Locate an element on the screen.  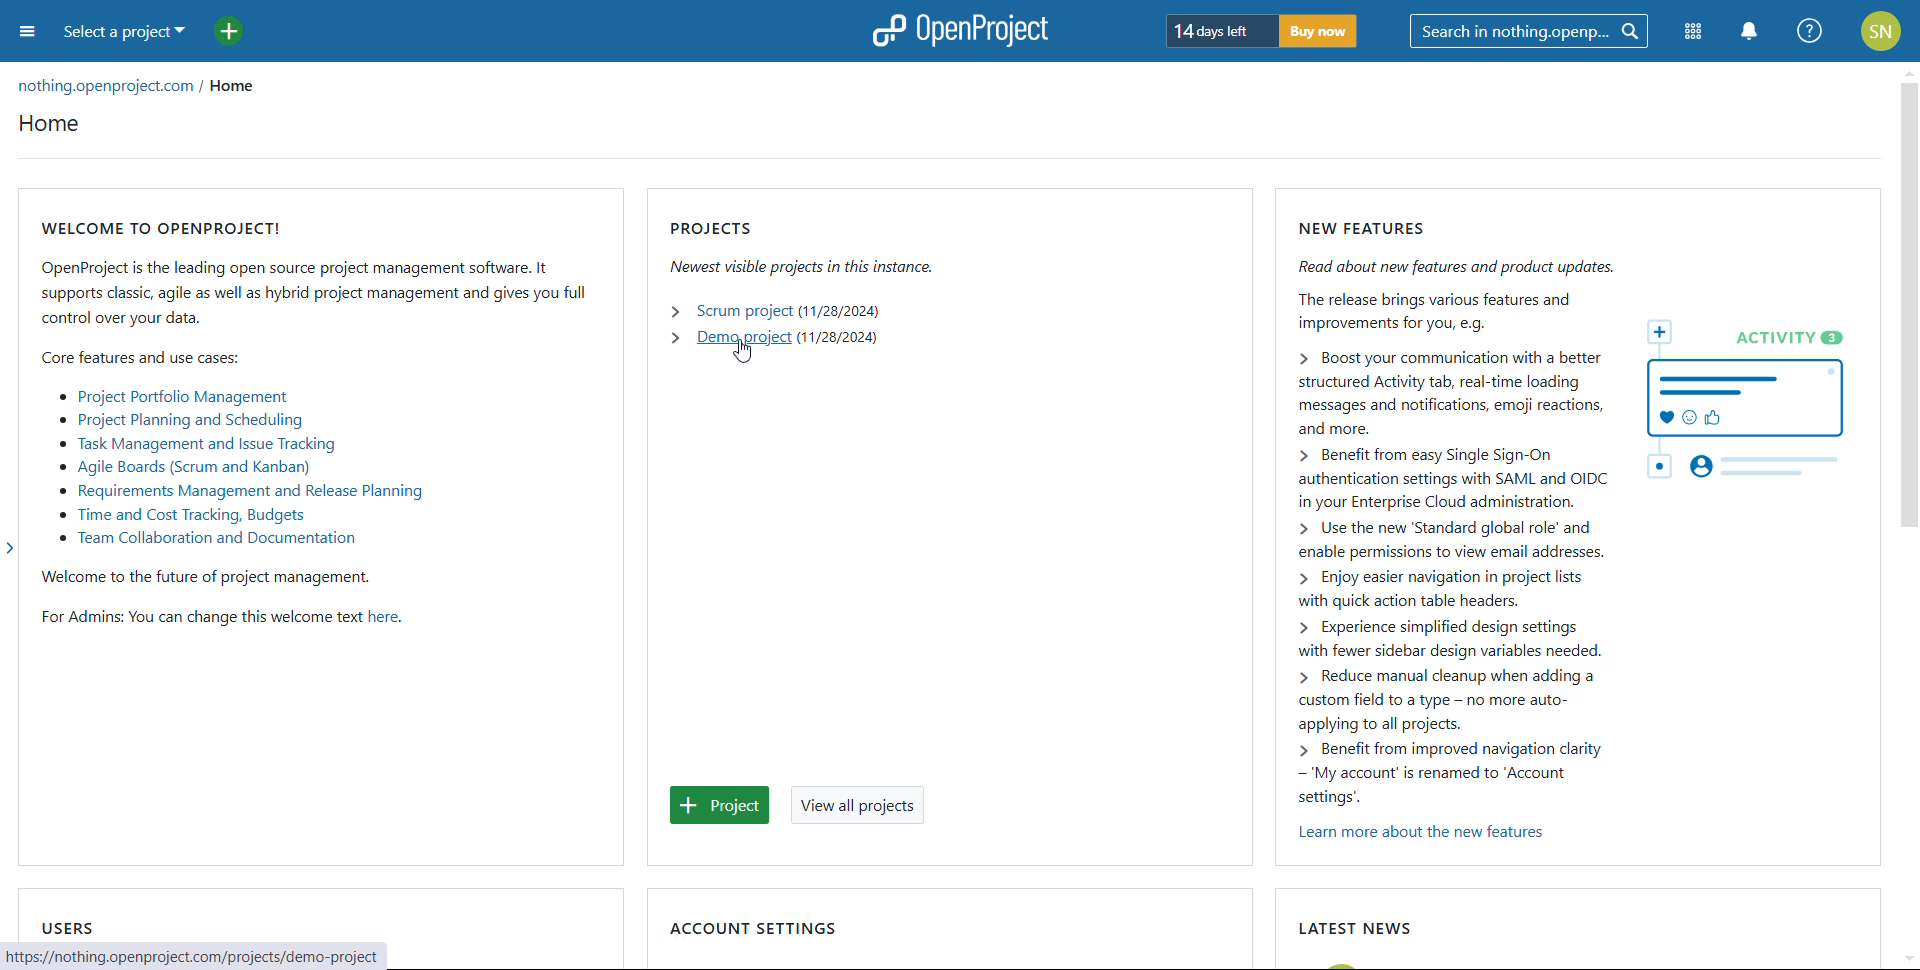
Read about new features and product updates. is located at coordinates (1459, 269).